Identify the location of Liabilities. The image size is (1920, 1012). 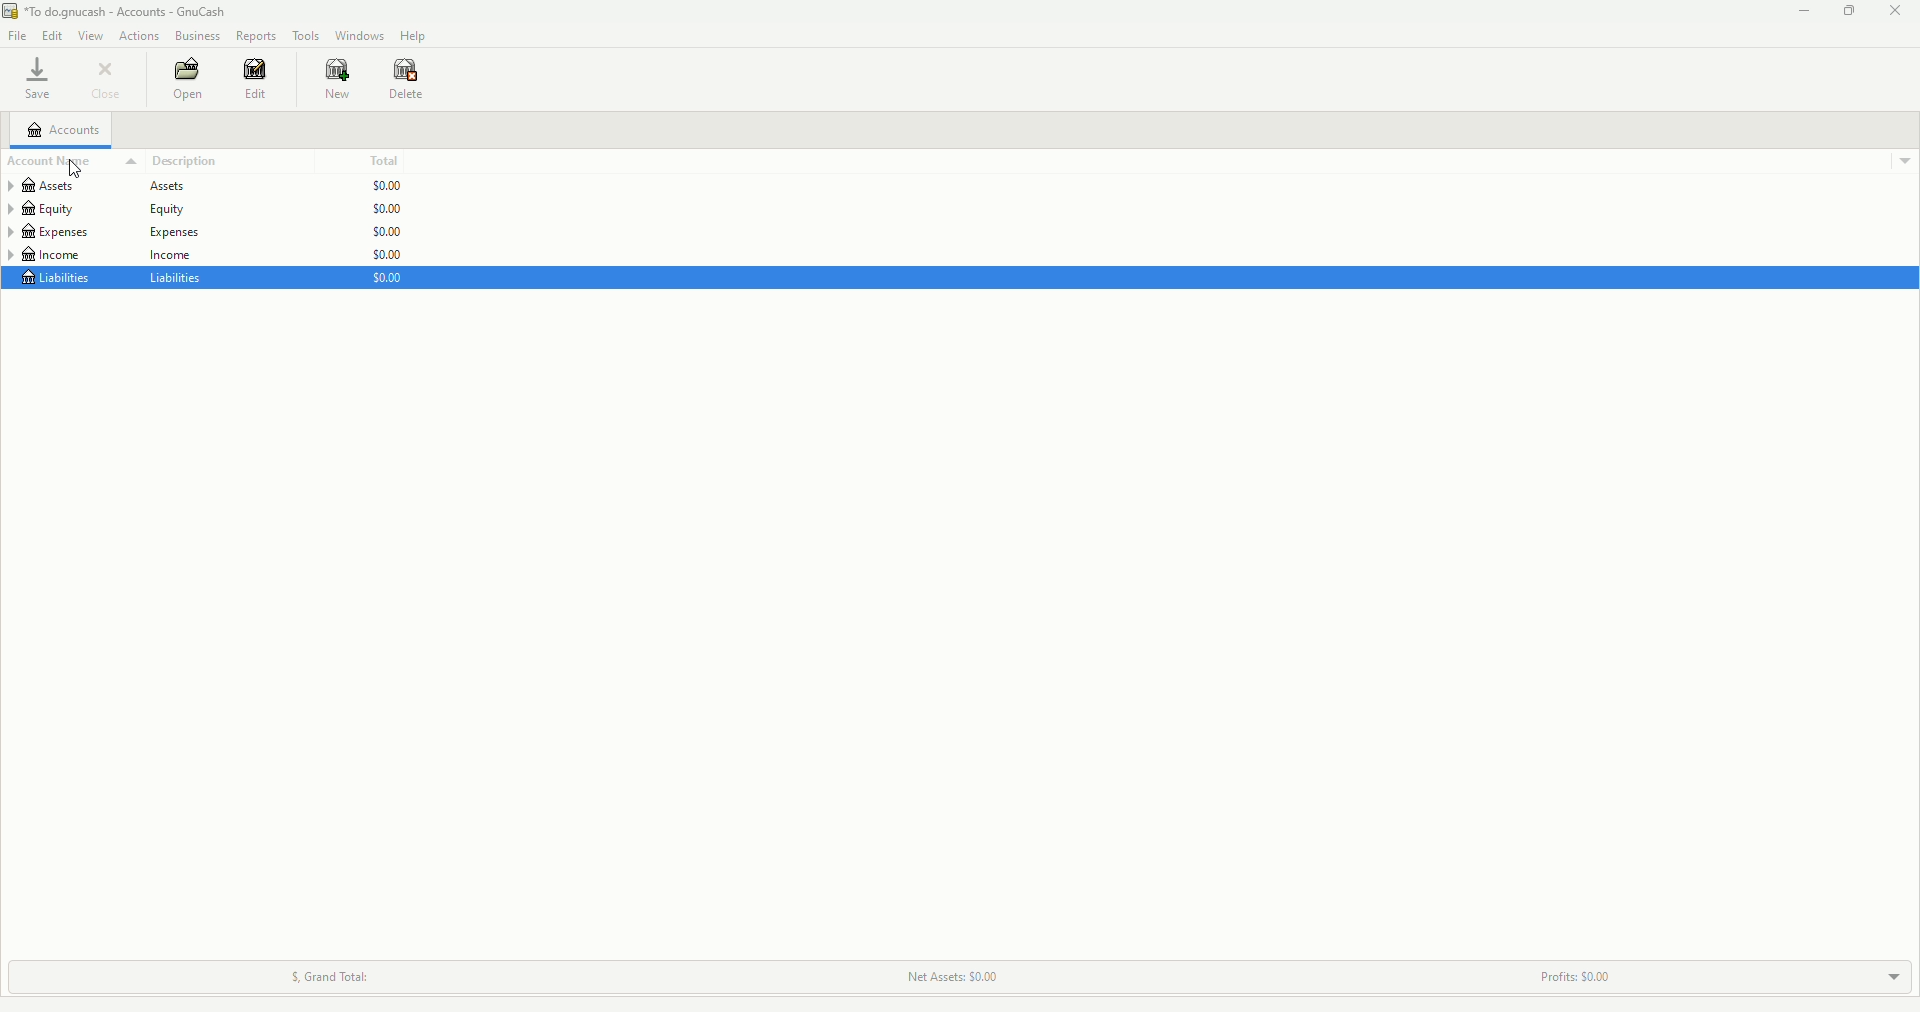
(113, 279).